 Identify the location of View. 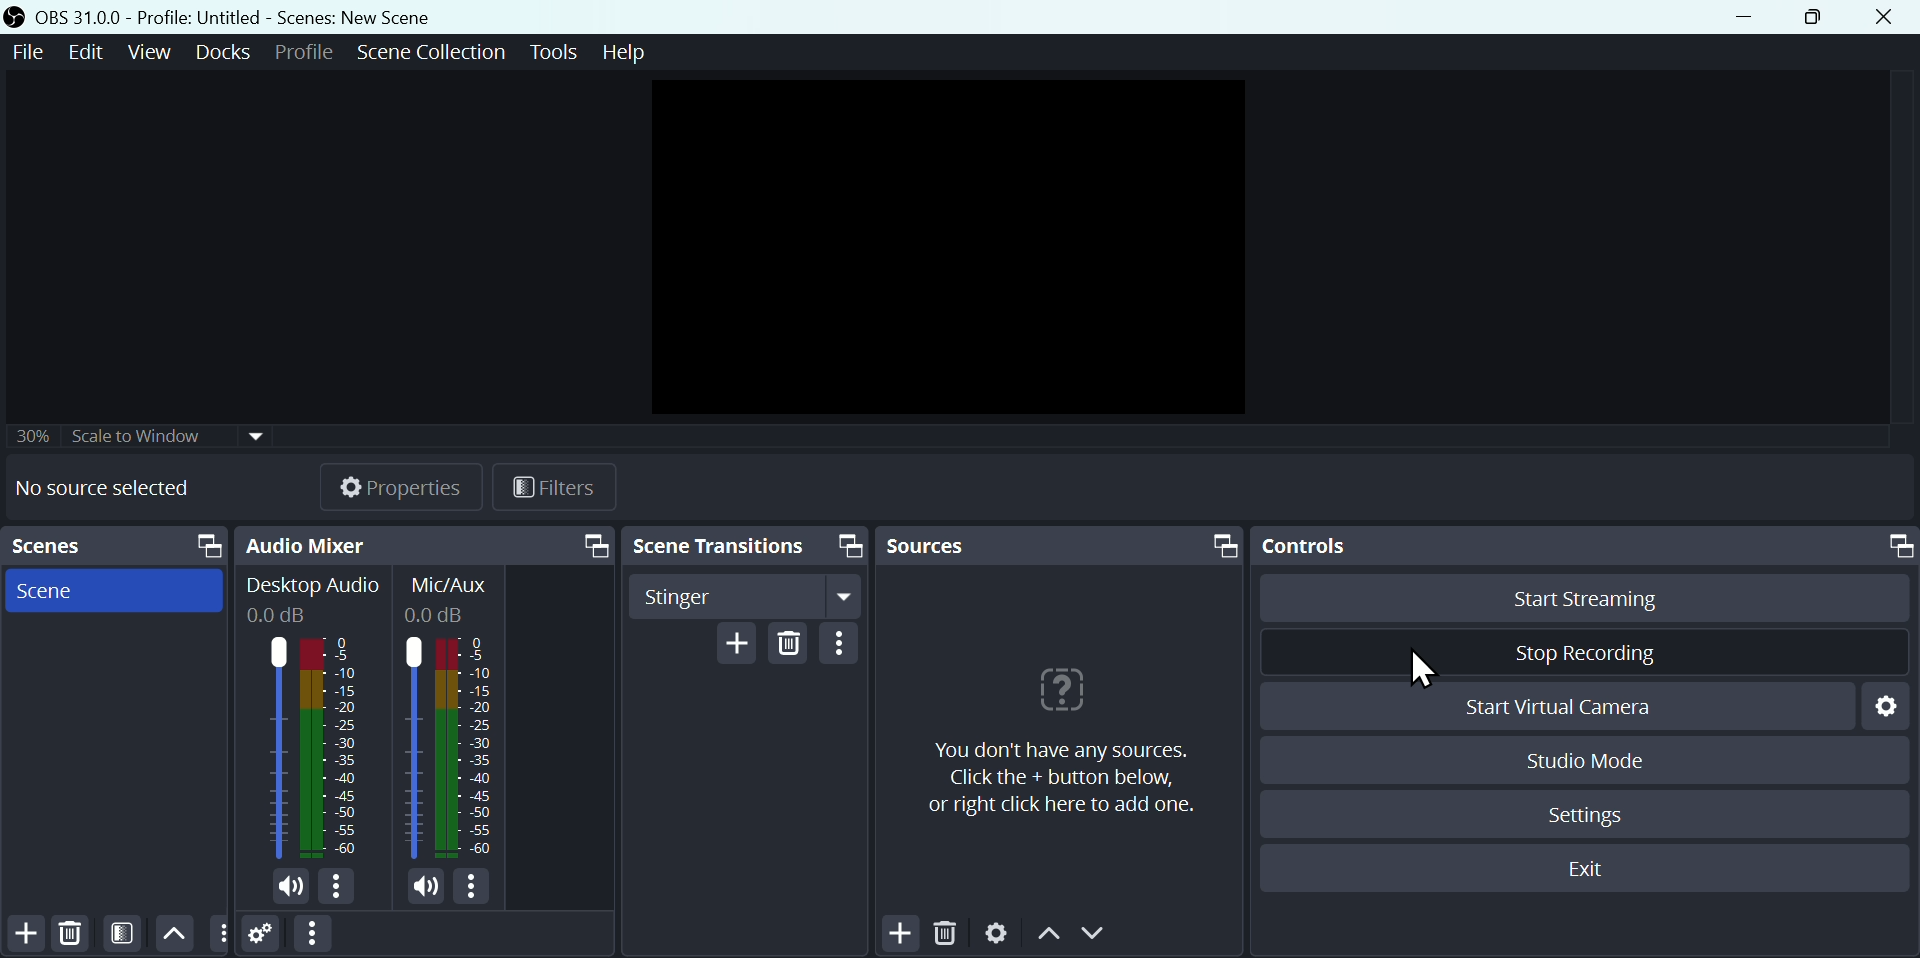
(150, 57).